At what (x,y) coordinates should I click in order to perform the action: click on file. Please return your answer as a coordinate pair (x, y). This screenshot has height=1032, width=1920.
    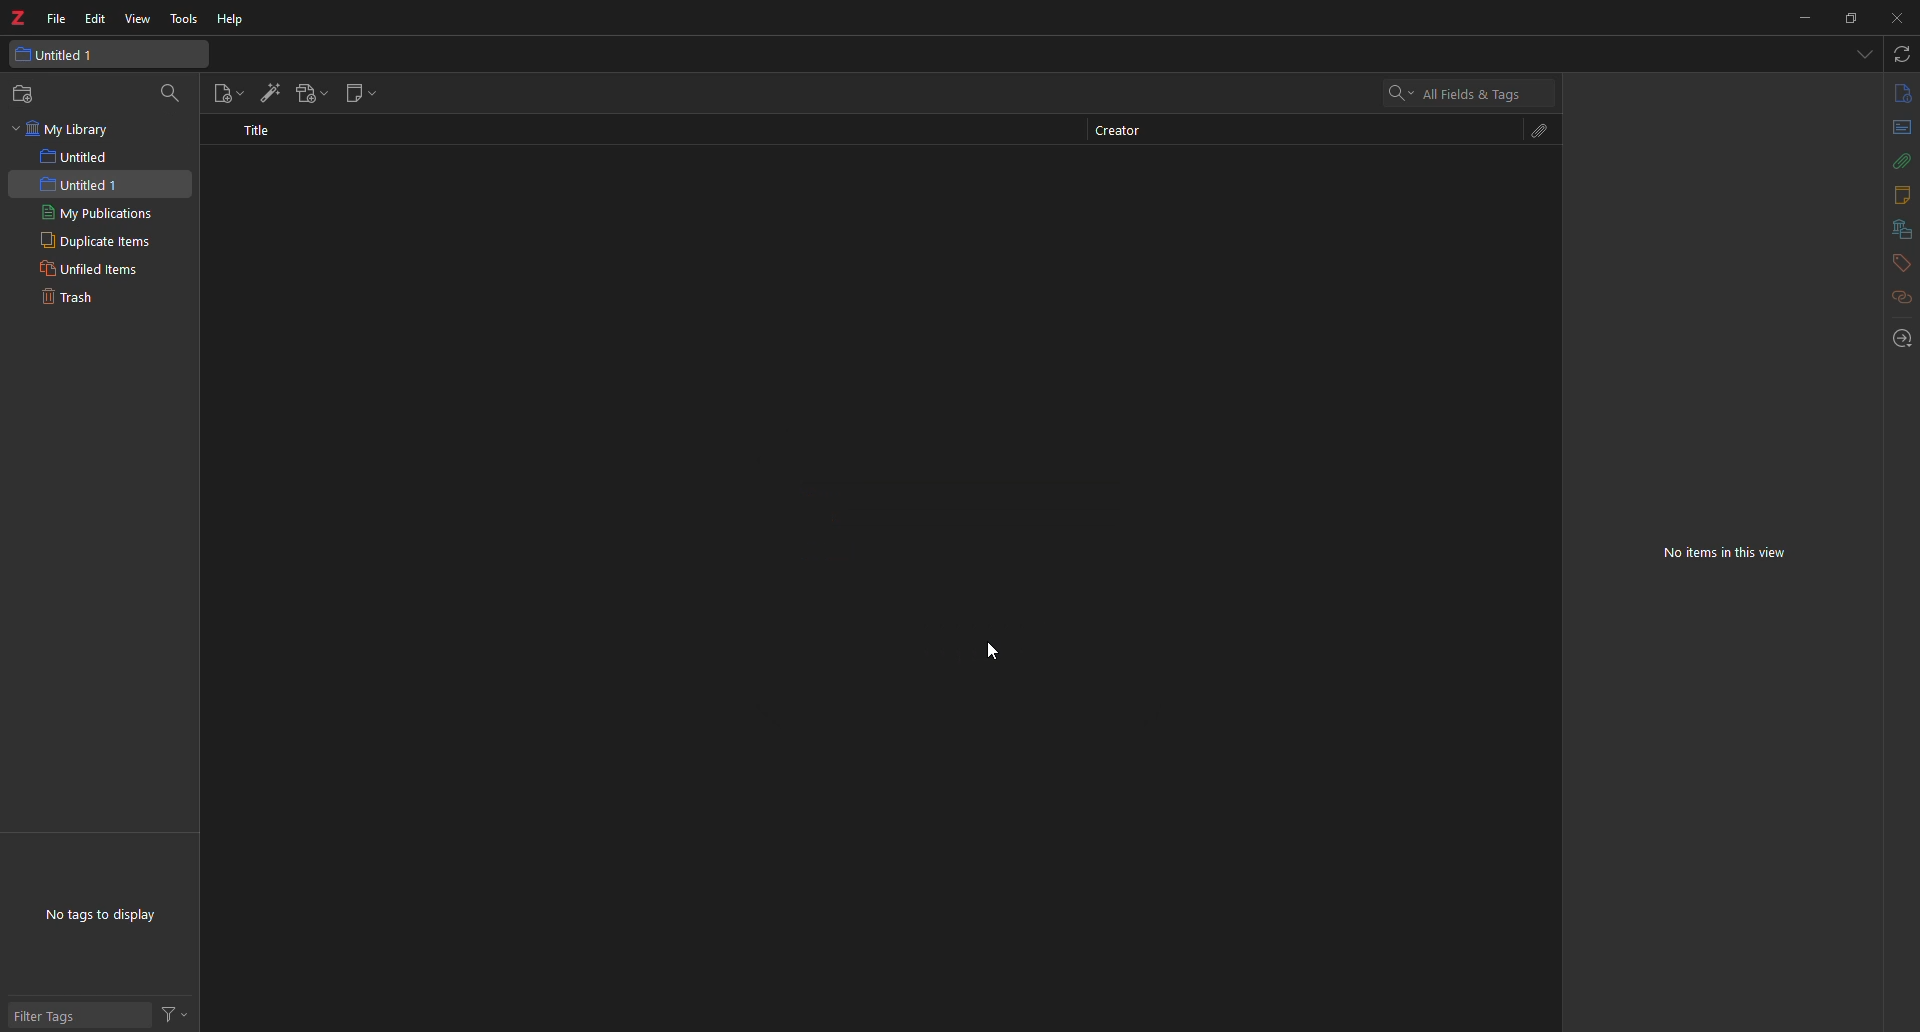
    Looking at the image, I should click on (57, 15).